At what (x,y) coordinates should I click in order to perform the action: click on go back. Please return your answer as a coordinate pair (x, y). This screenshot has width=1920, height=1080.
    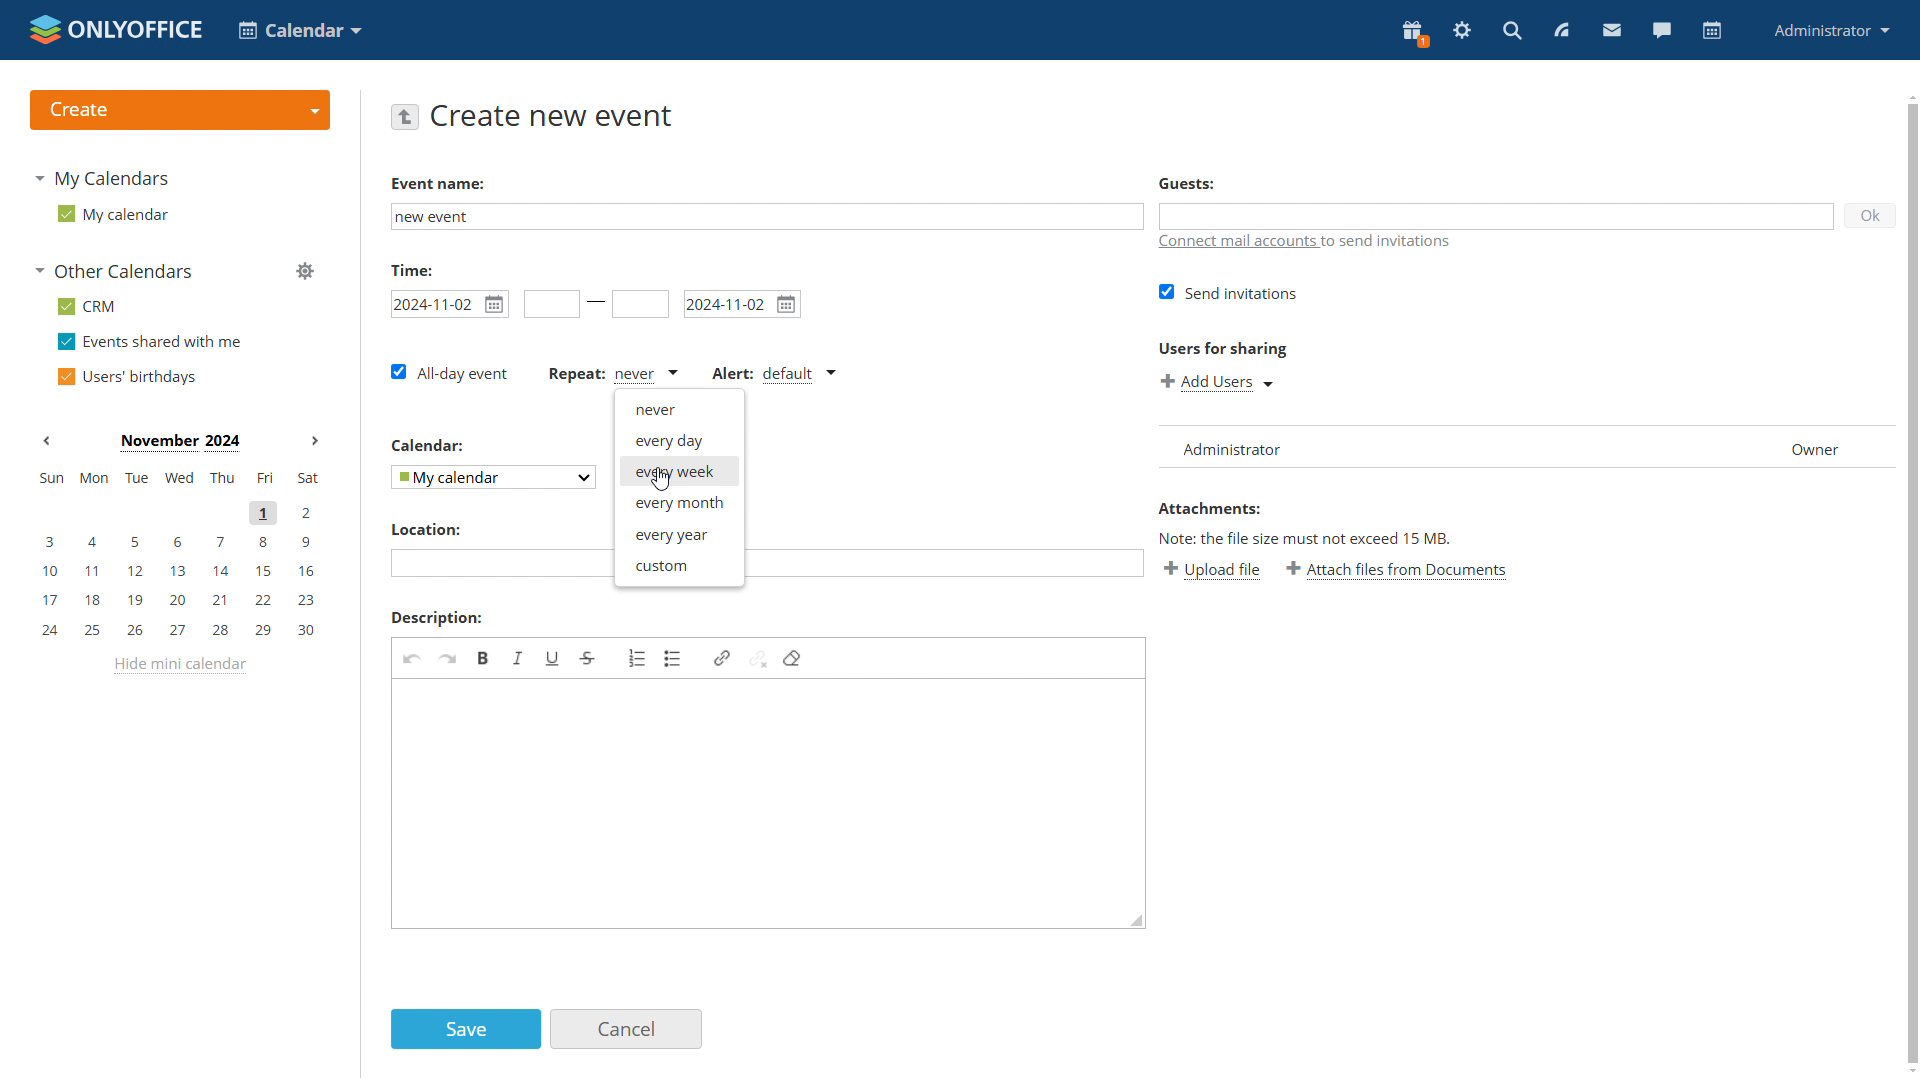
    Looking at the image, I should click on (406, 117).